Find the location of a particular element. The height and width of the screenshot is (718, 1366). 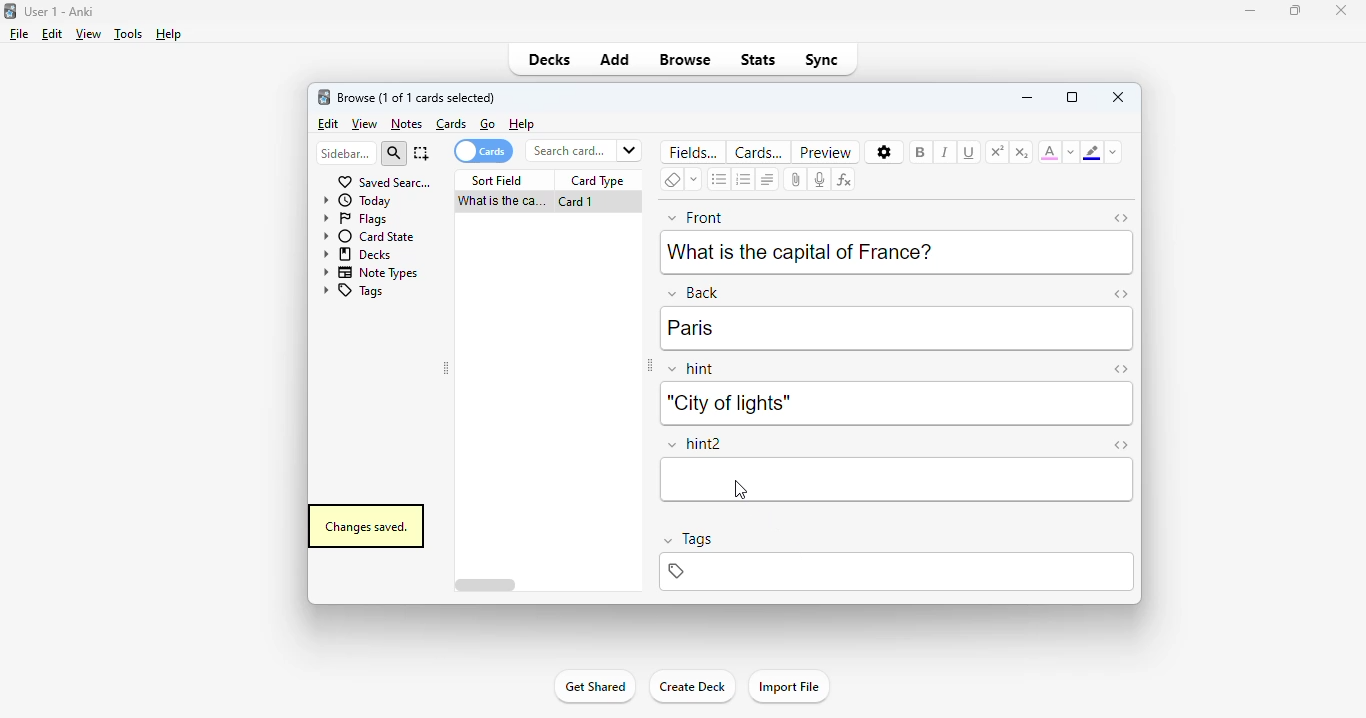

superscript is located at coordinates (997, 152).